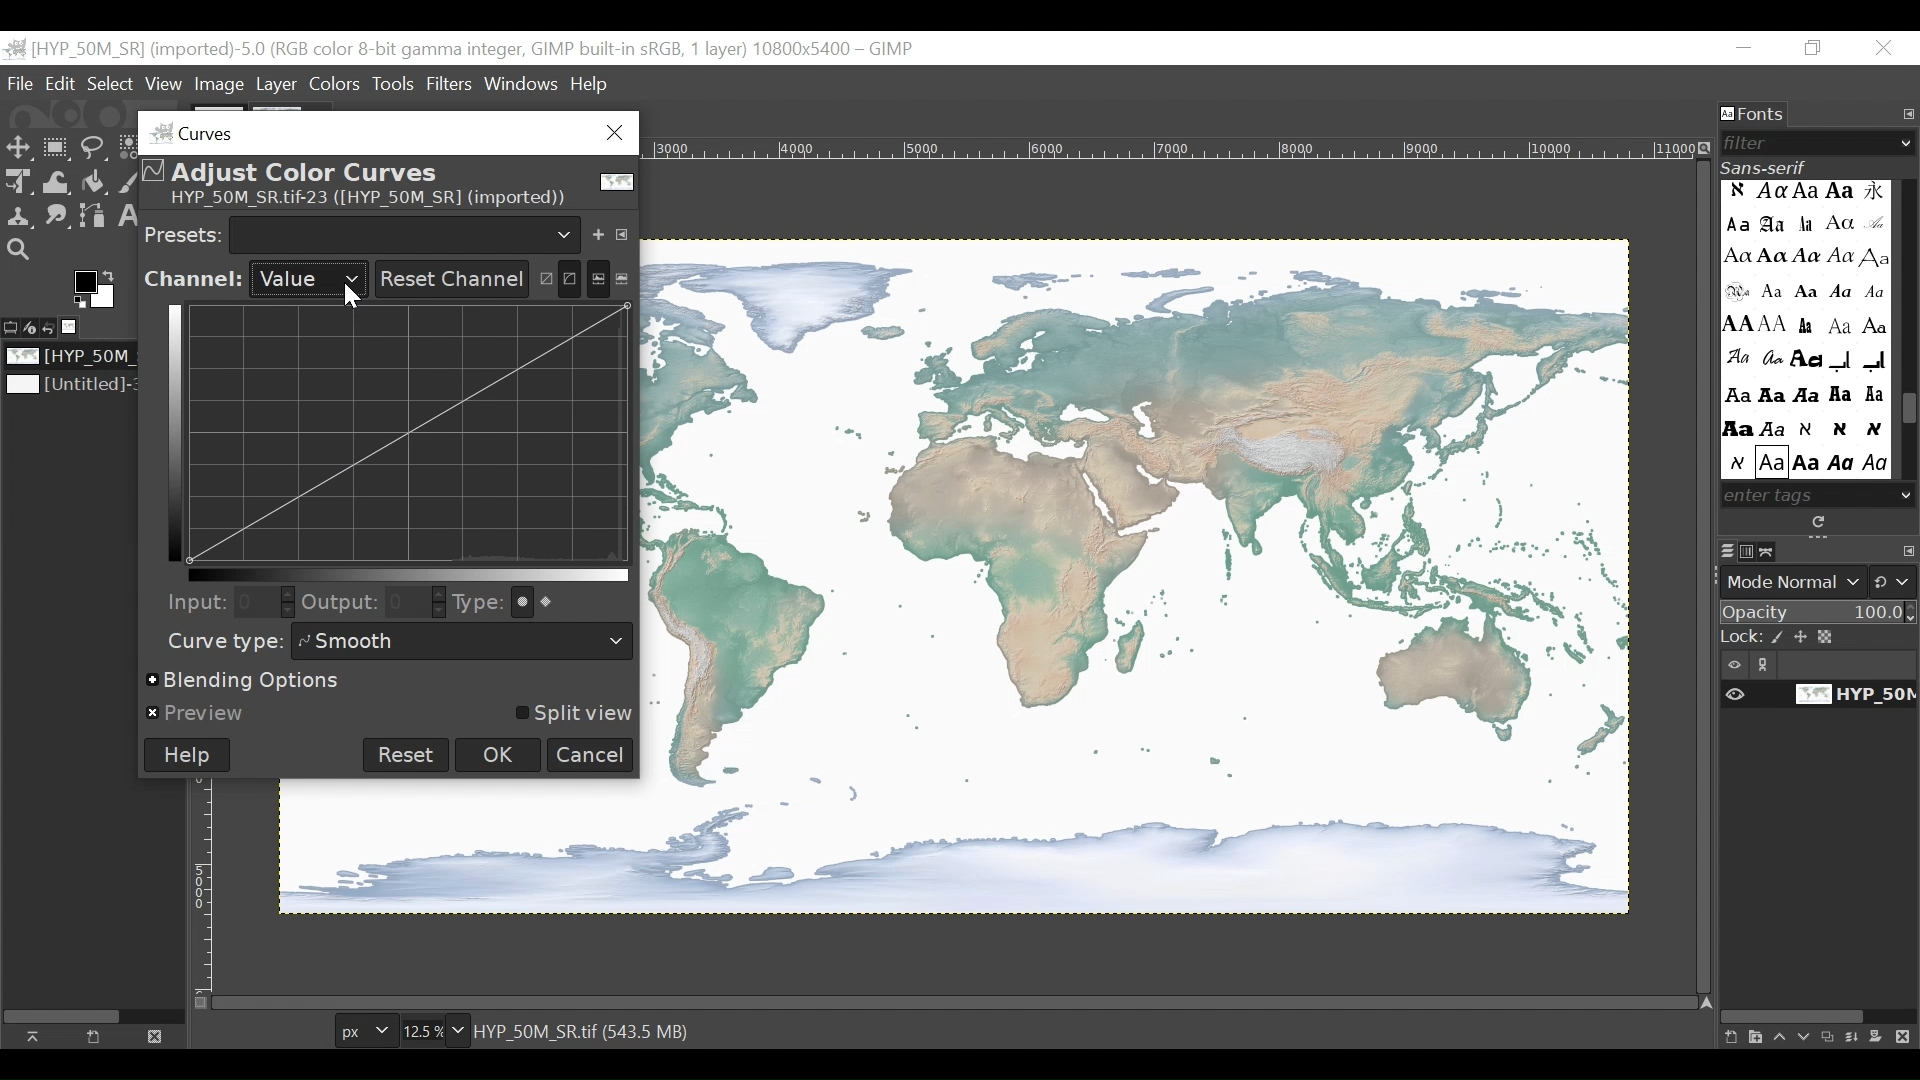 This screenshot has width=1920, height=1080. Describe the element at coordinates (428, 1031) in the screenshot. I see `Zoom Factor` at that location.